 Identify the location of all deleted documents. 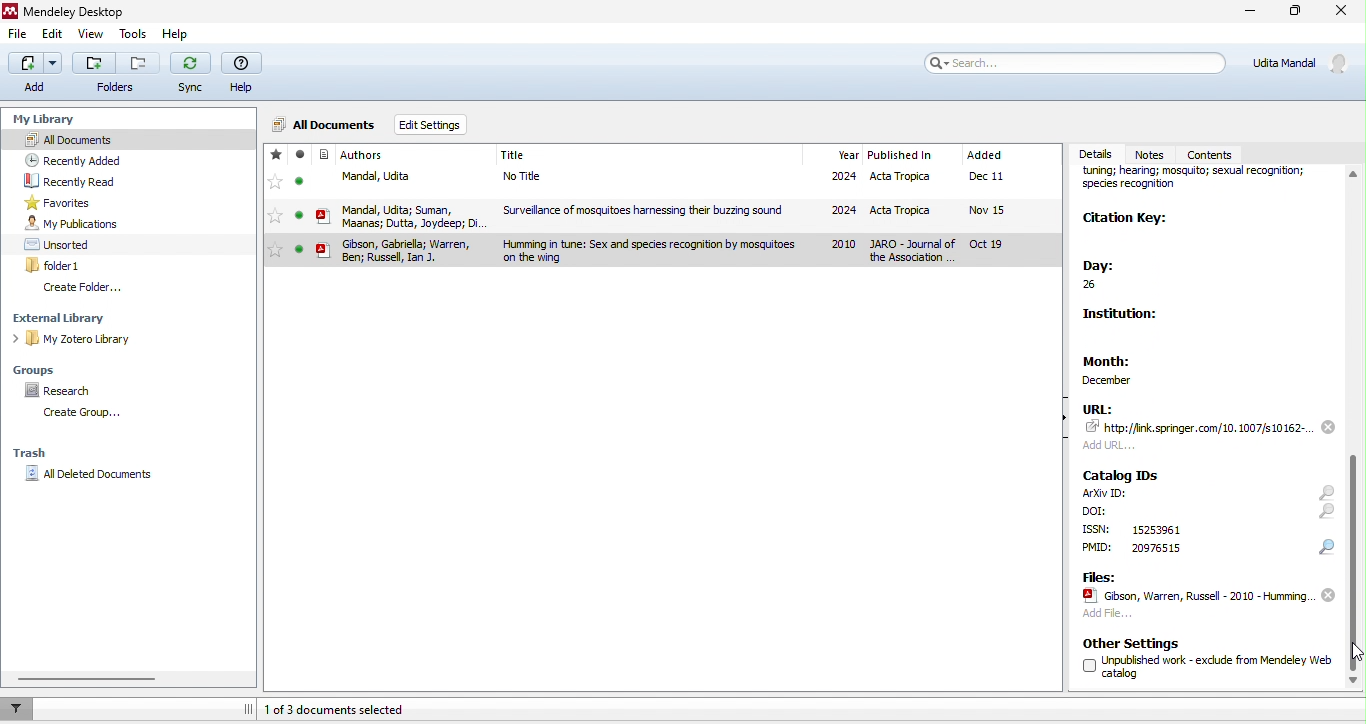
(94, 475).